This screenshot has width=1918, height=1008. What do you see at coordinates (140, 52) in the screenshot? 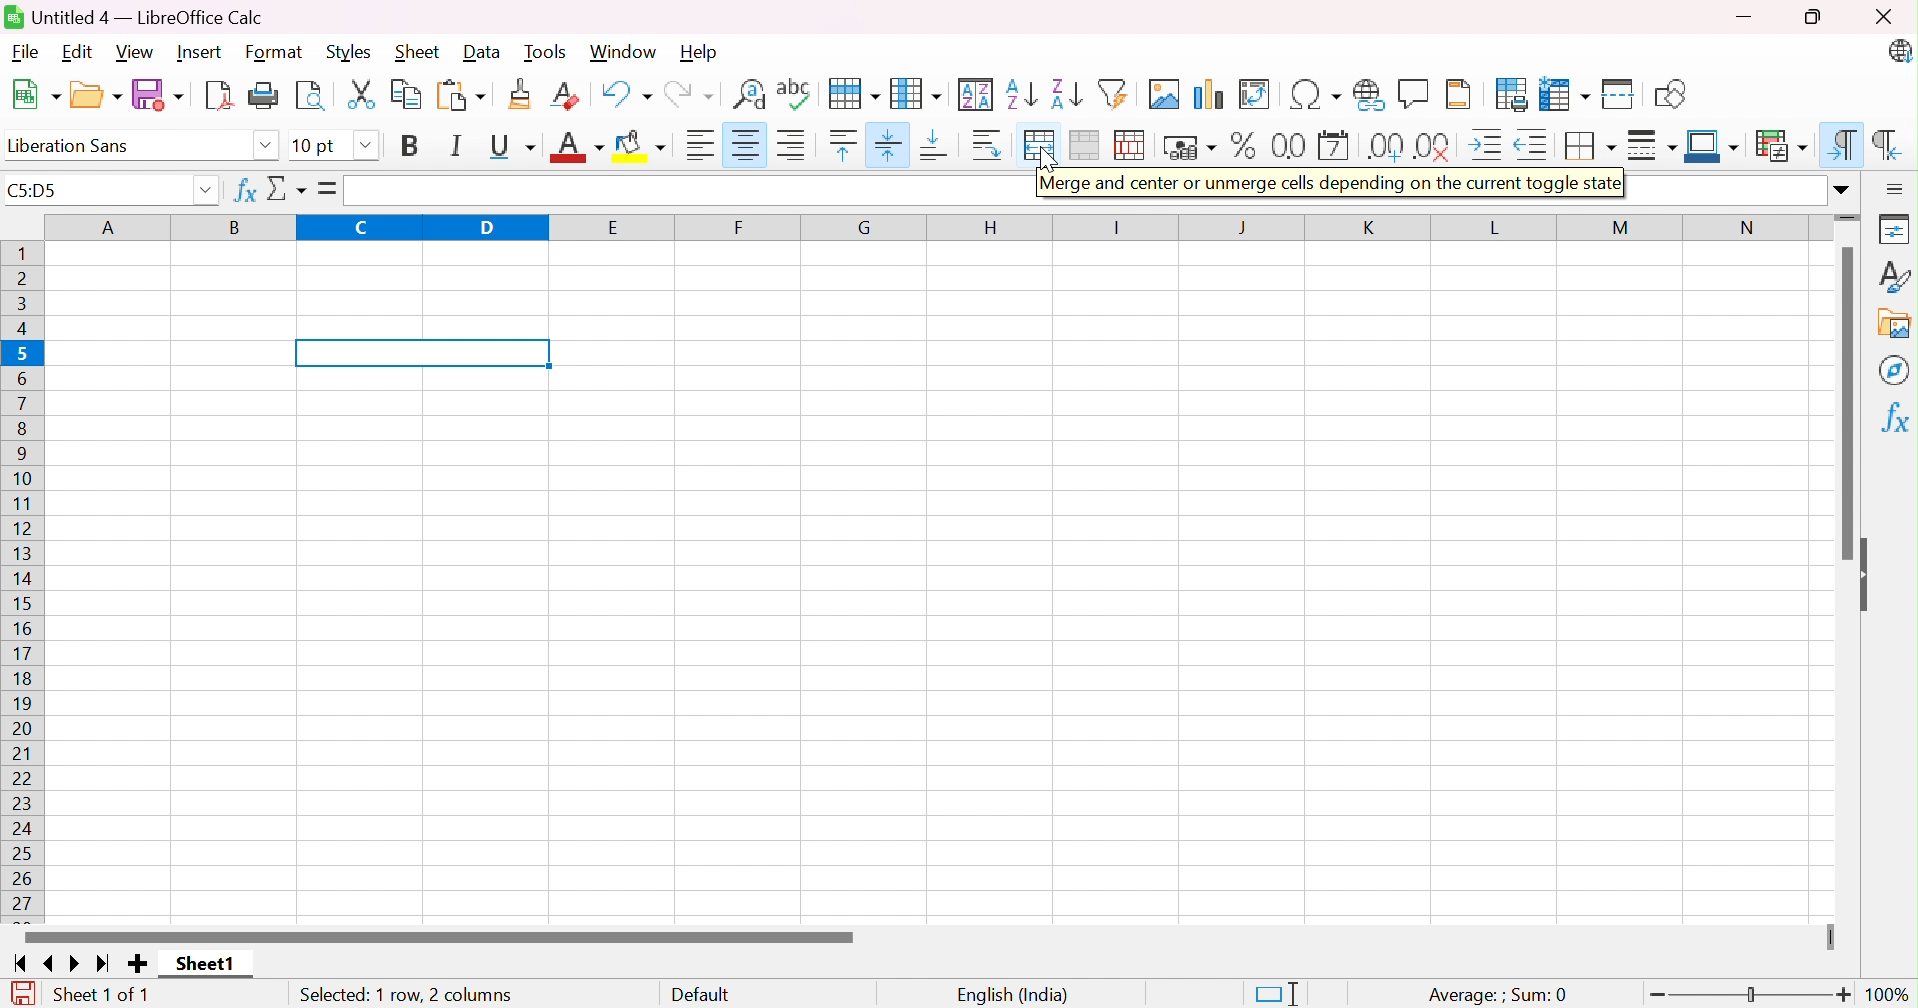
I see `View` at bounding box center [140, 52].